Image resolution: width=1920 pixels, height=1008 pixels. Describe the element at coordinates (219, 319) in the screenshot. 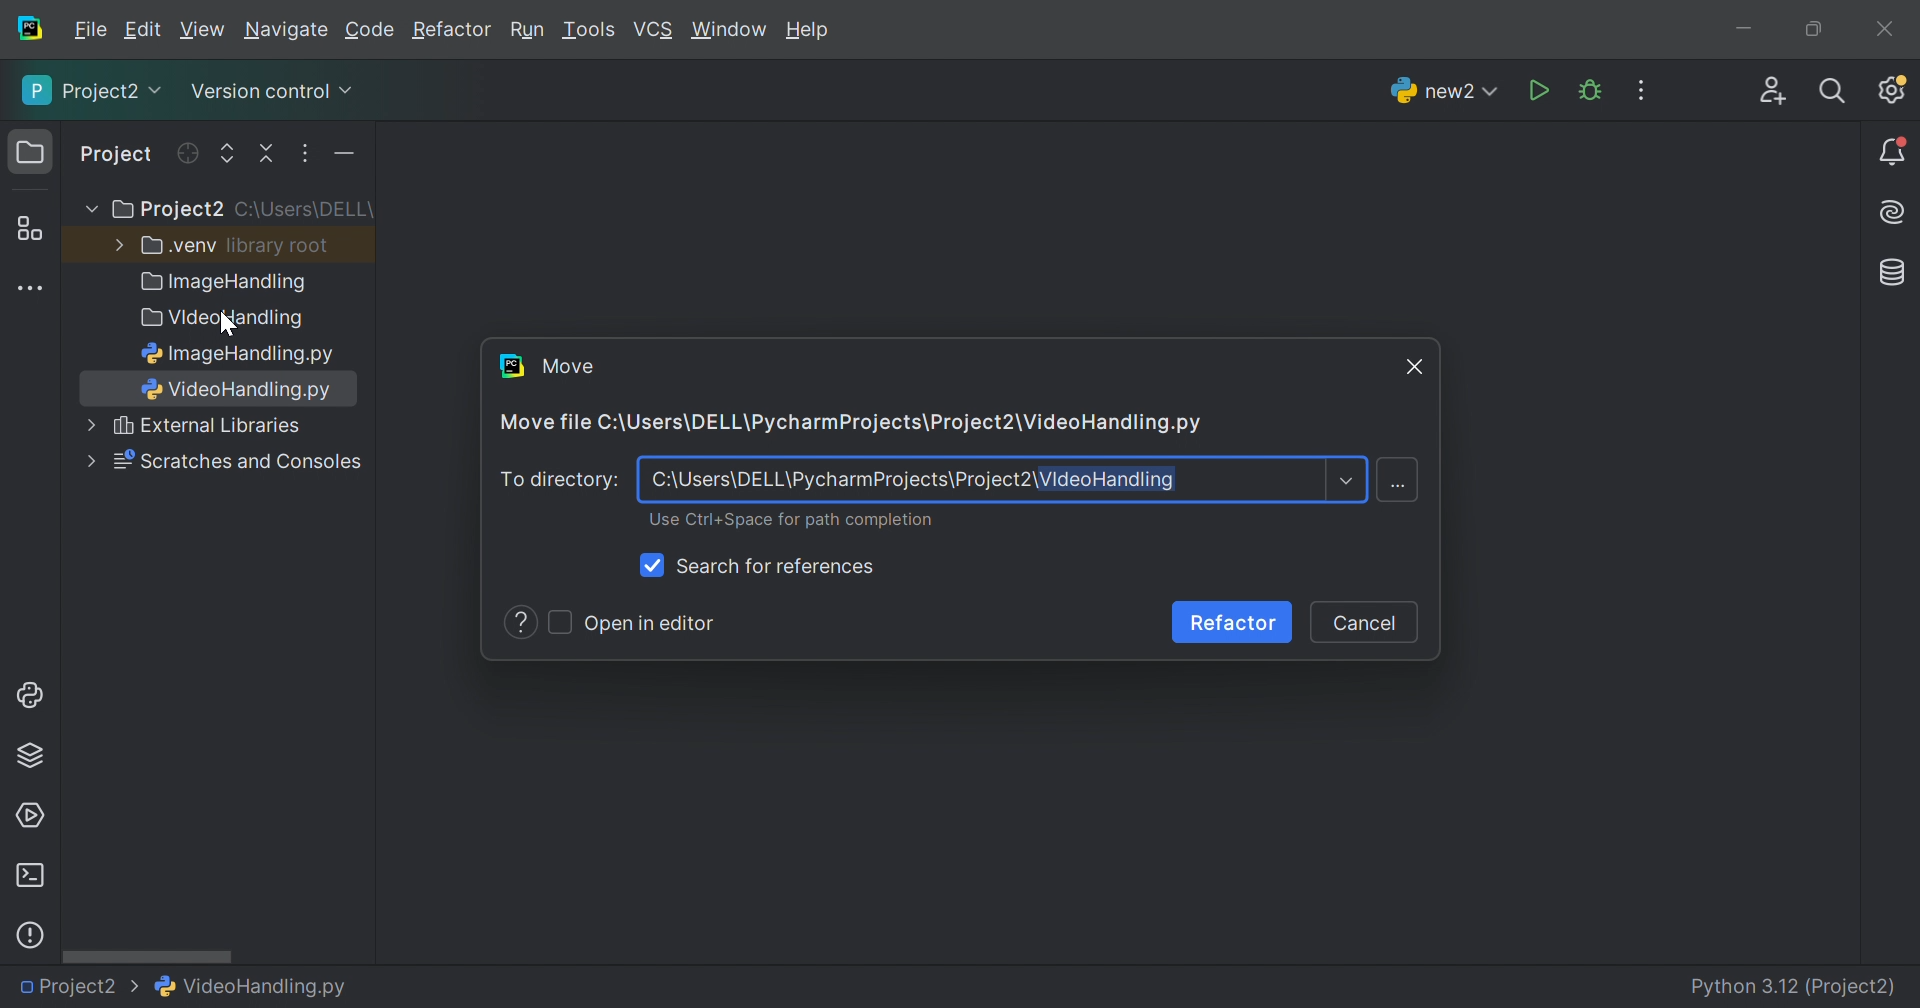

I see `VideoHandling` at that location.